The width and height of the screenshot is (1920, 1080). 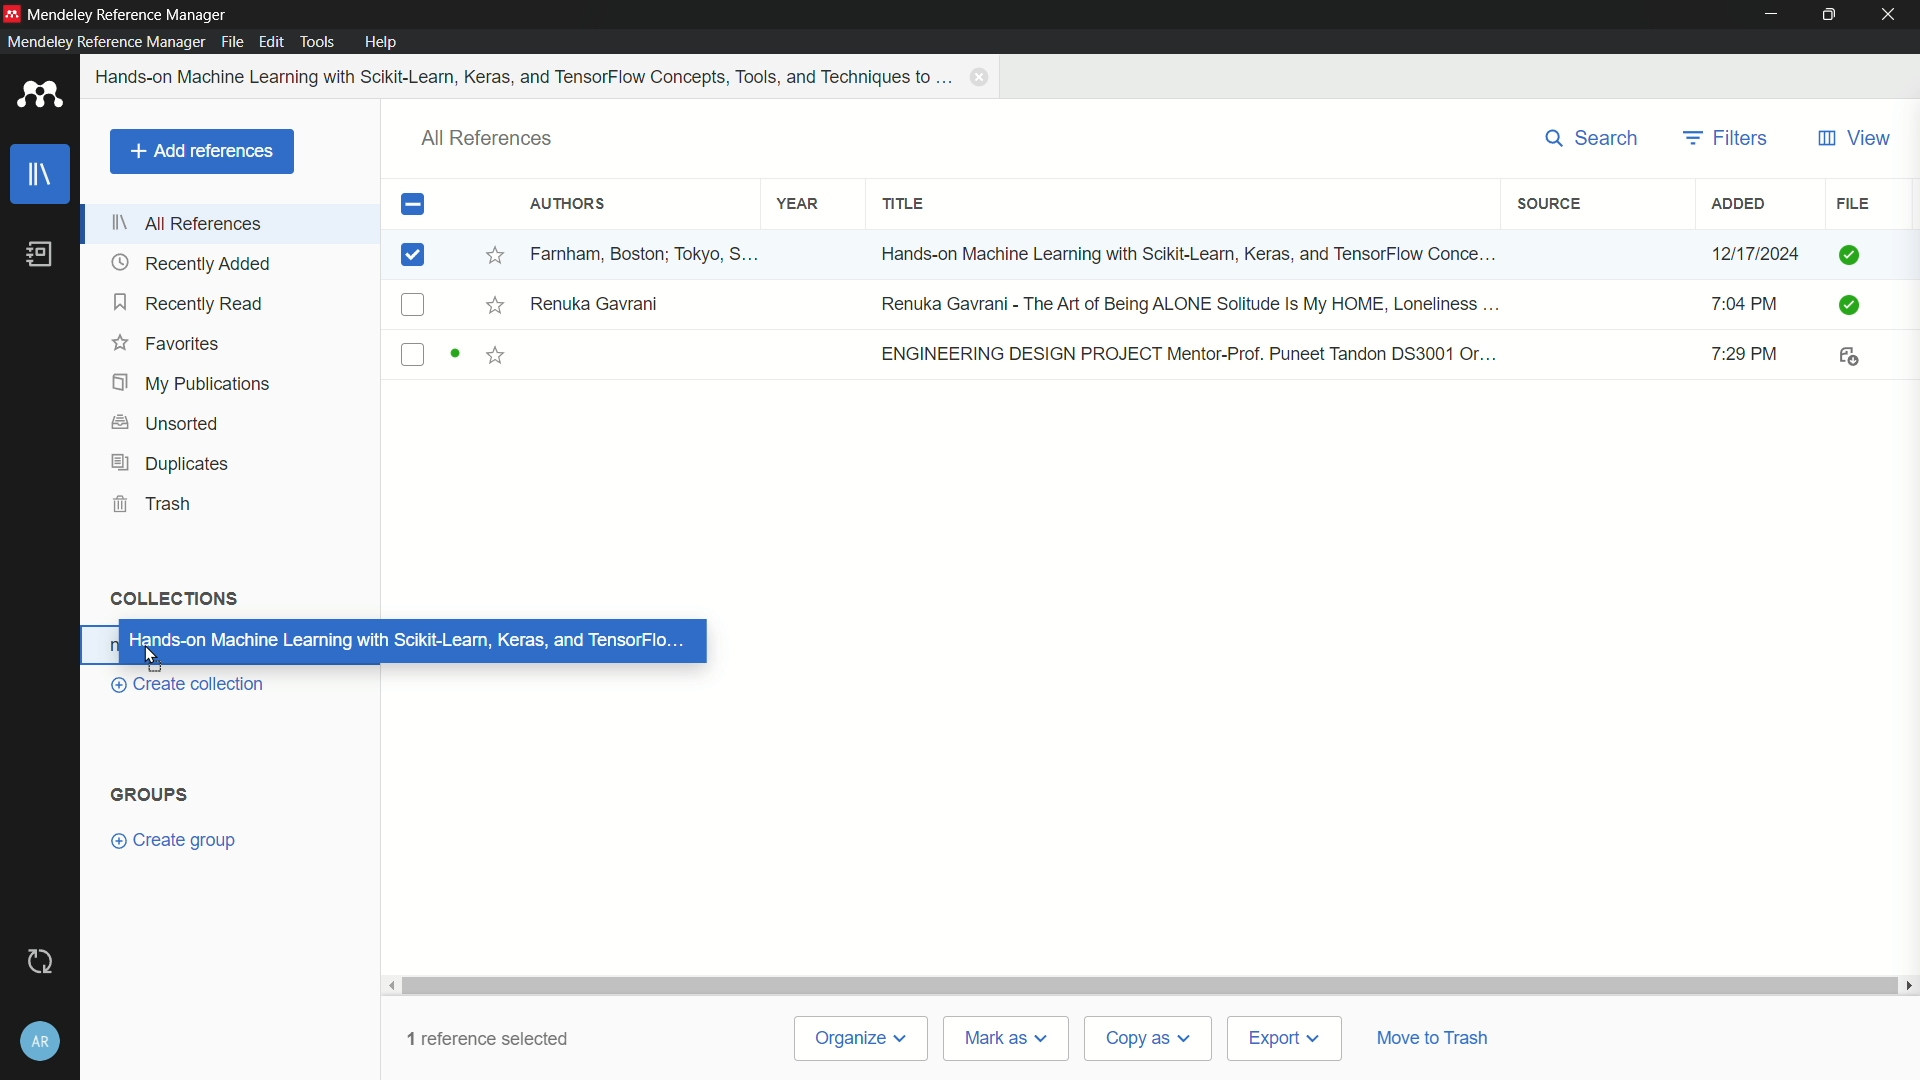 What do you see at coordinates (188, 384) in the screenshot?
I see `my publications` at bounding box center [188, 384].